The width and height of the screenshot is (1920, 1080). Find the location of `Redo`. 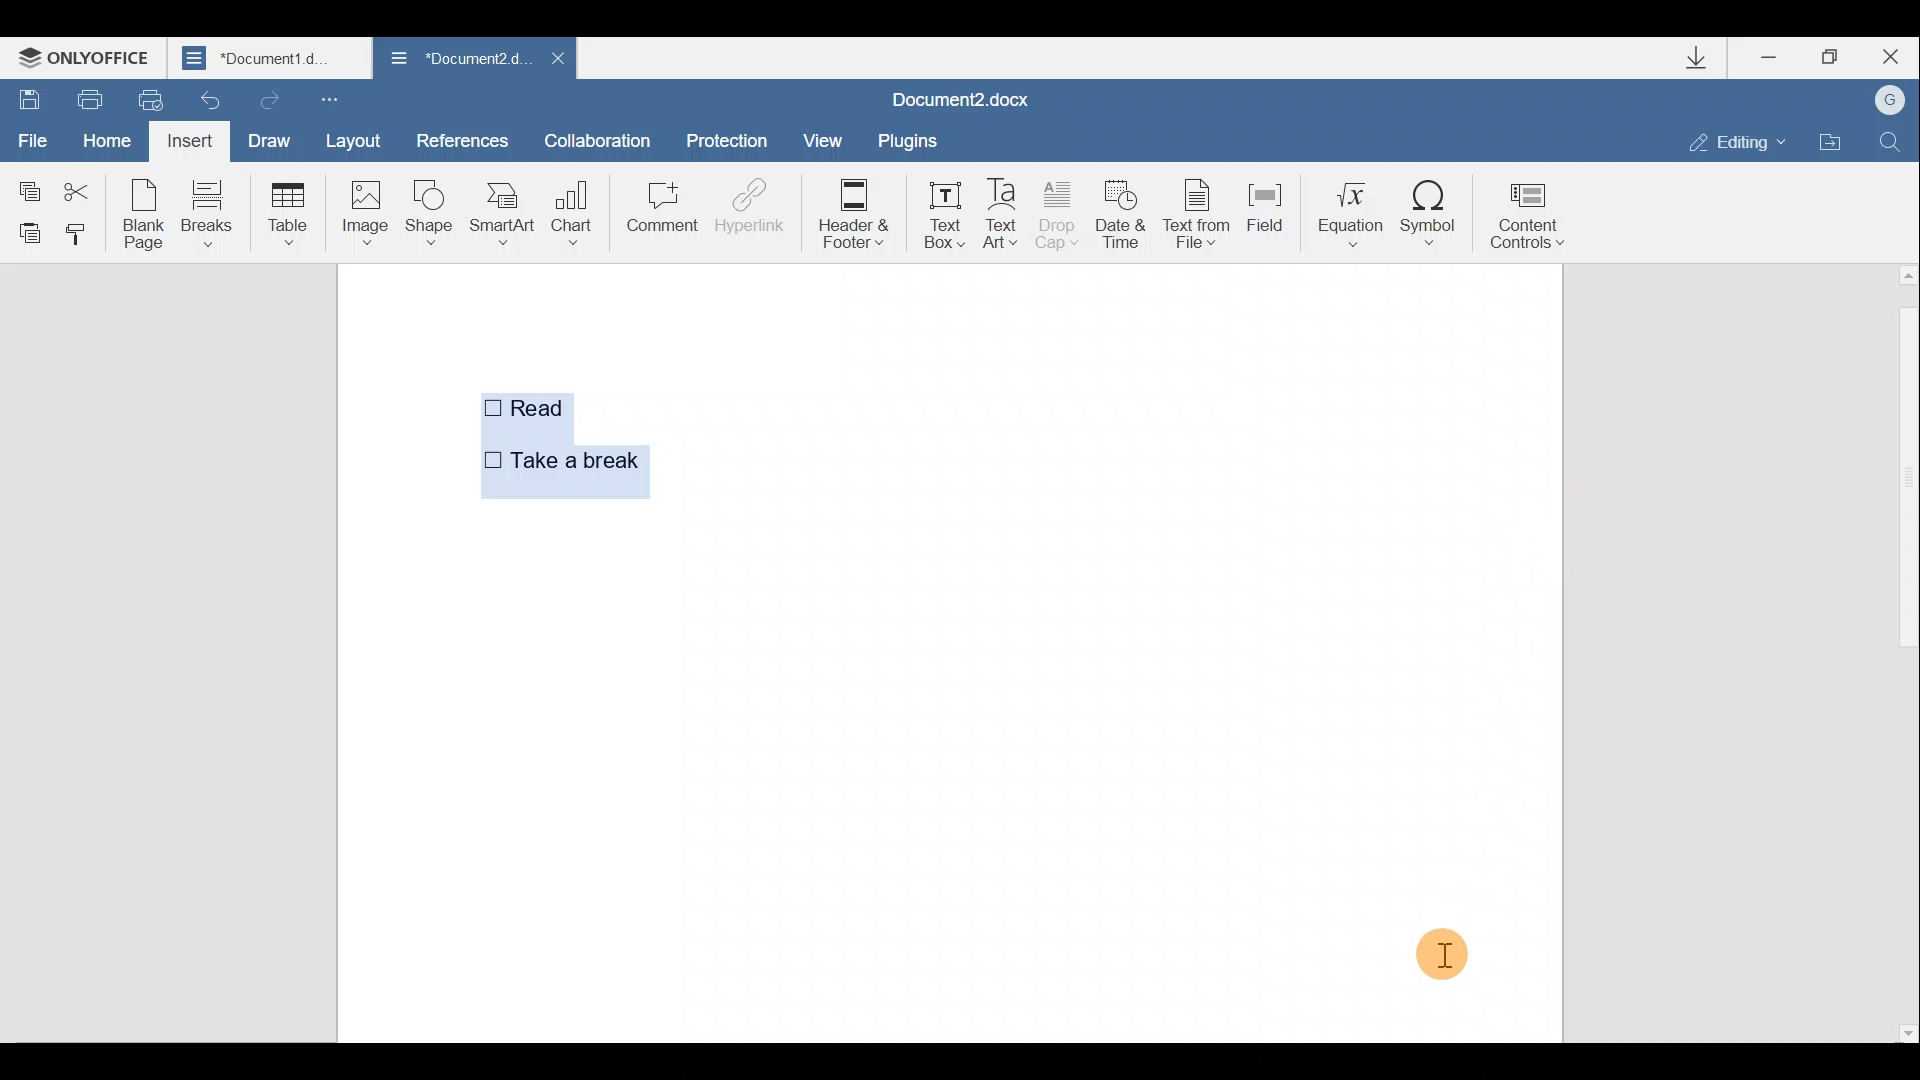

Redo is located at coordinates (269, 99).